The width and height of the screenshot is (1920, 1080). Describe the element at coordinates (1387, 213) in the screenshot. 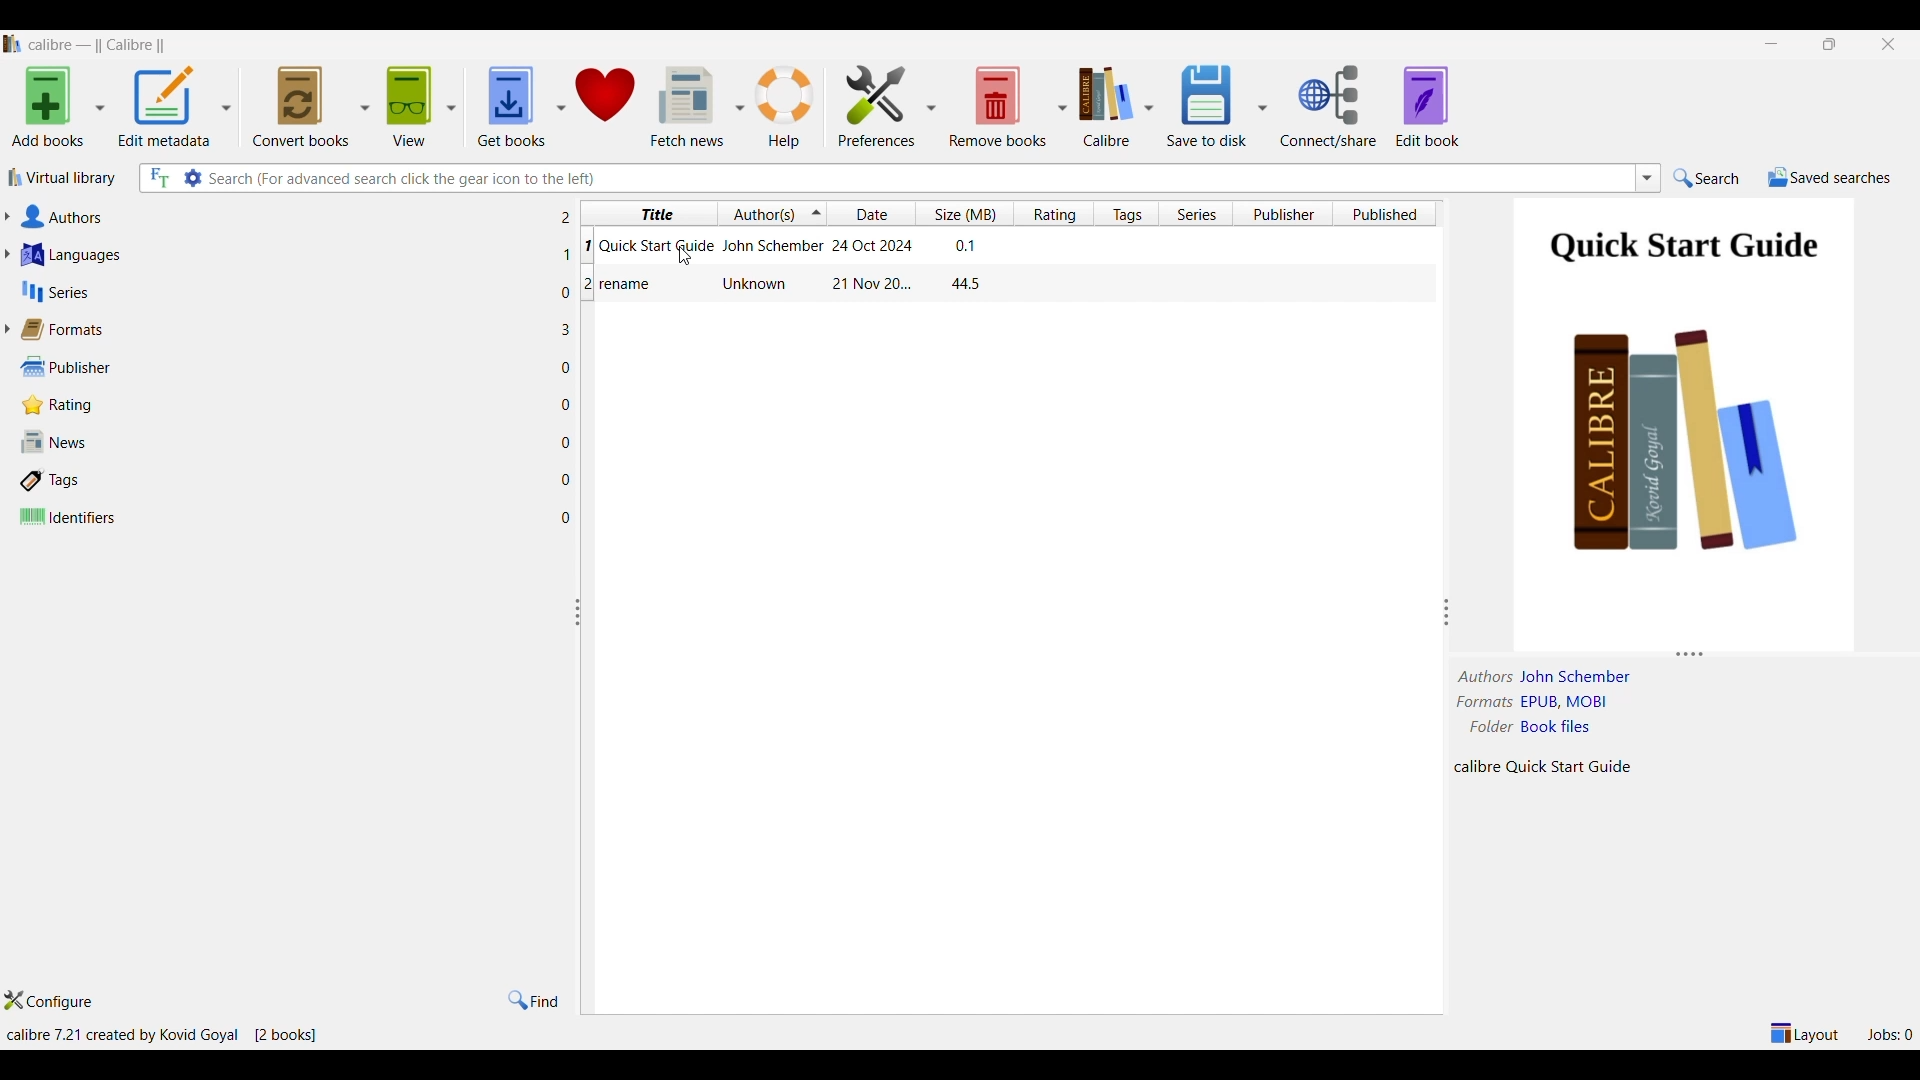

I see `Published column` at that location.